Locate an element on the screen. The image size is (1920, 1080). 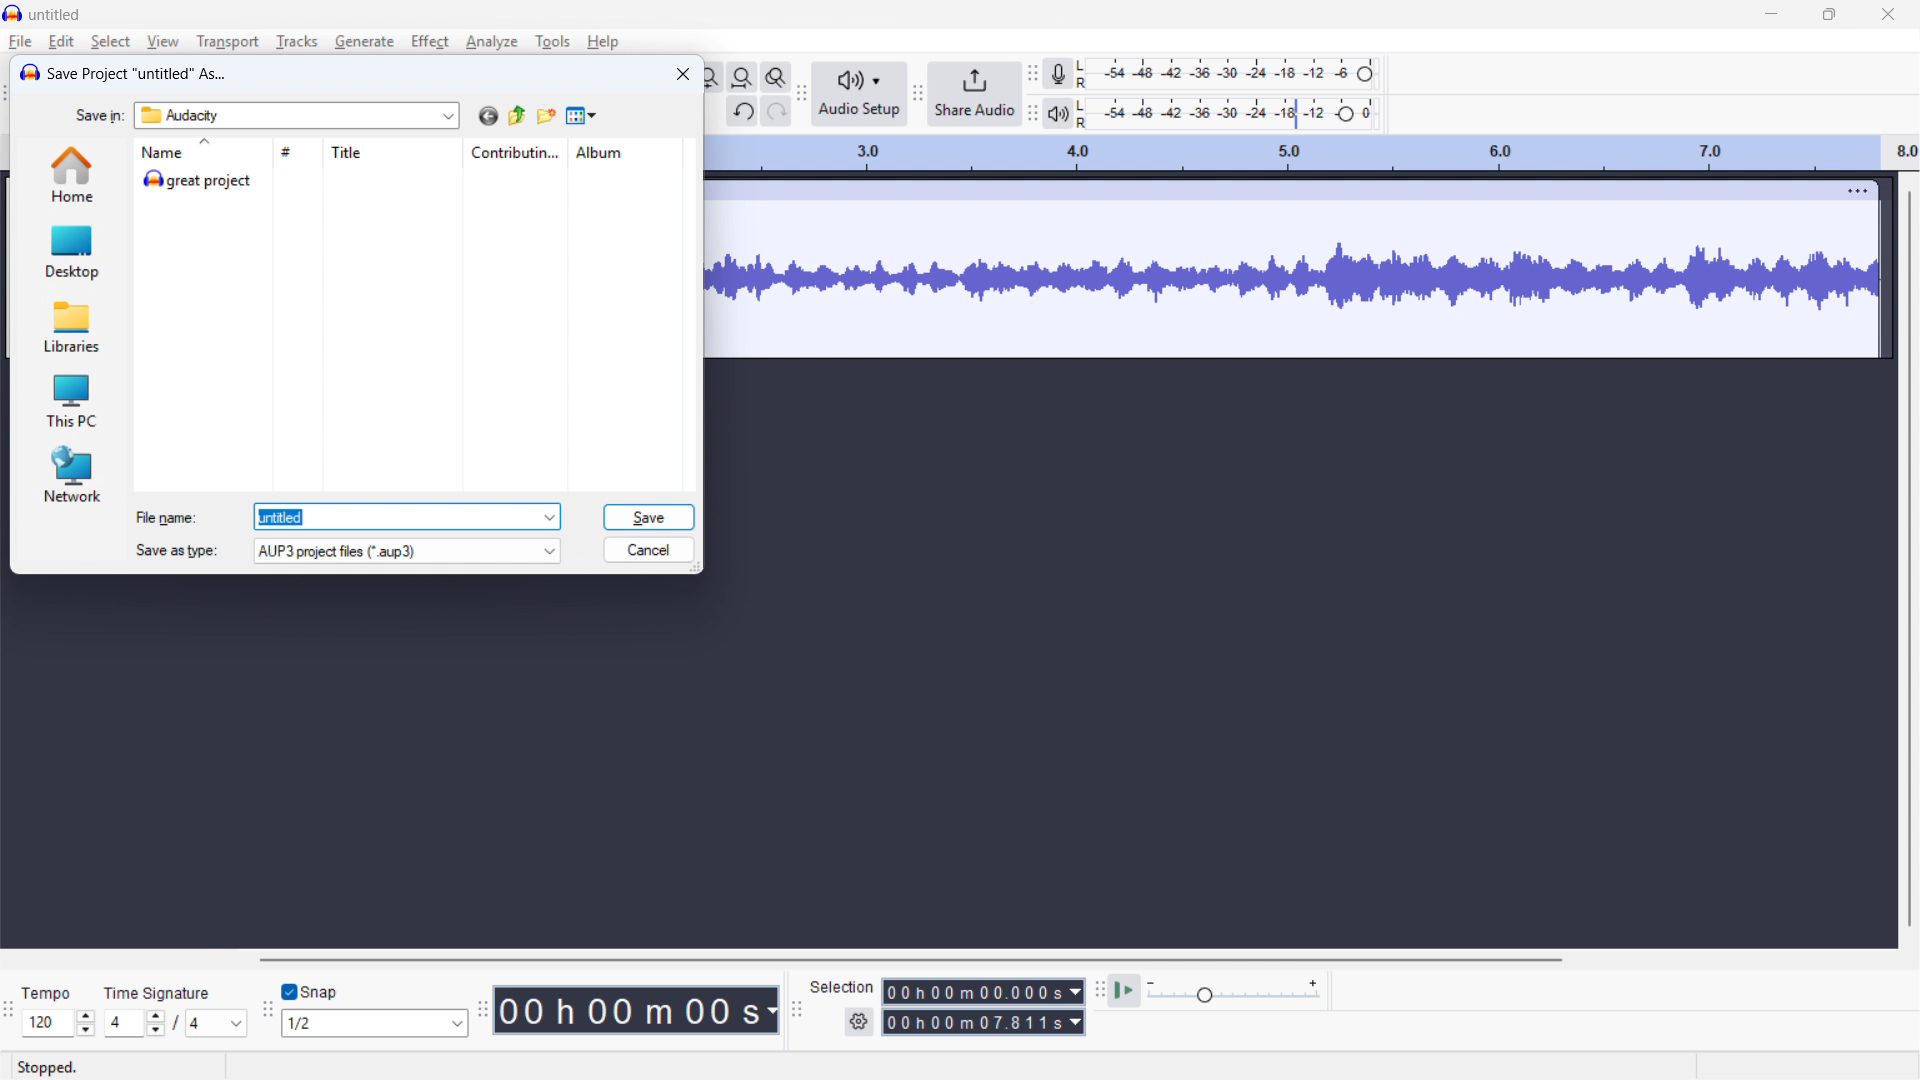
save as type is located at coordinates (406, 550).